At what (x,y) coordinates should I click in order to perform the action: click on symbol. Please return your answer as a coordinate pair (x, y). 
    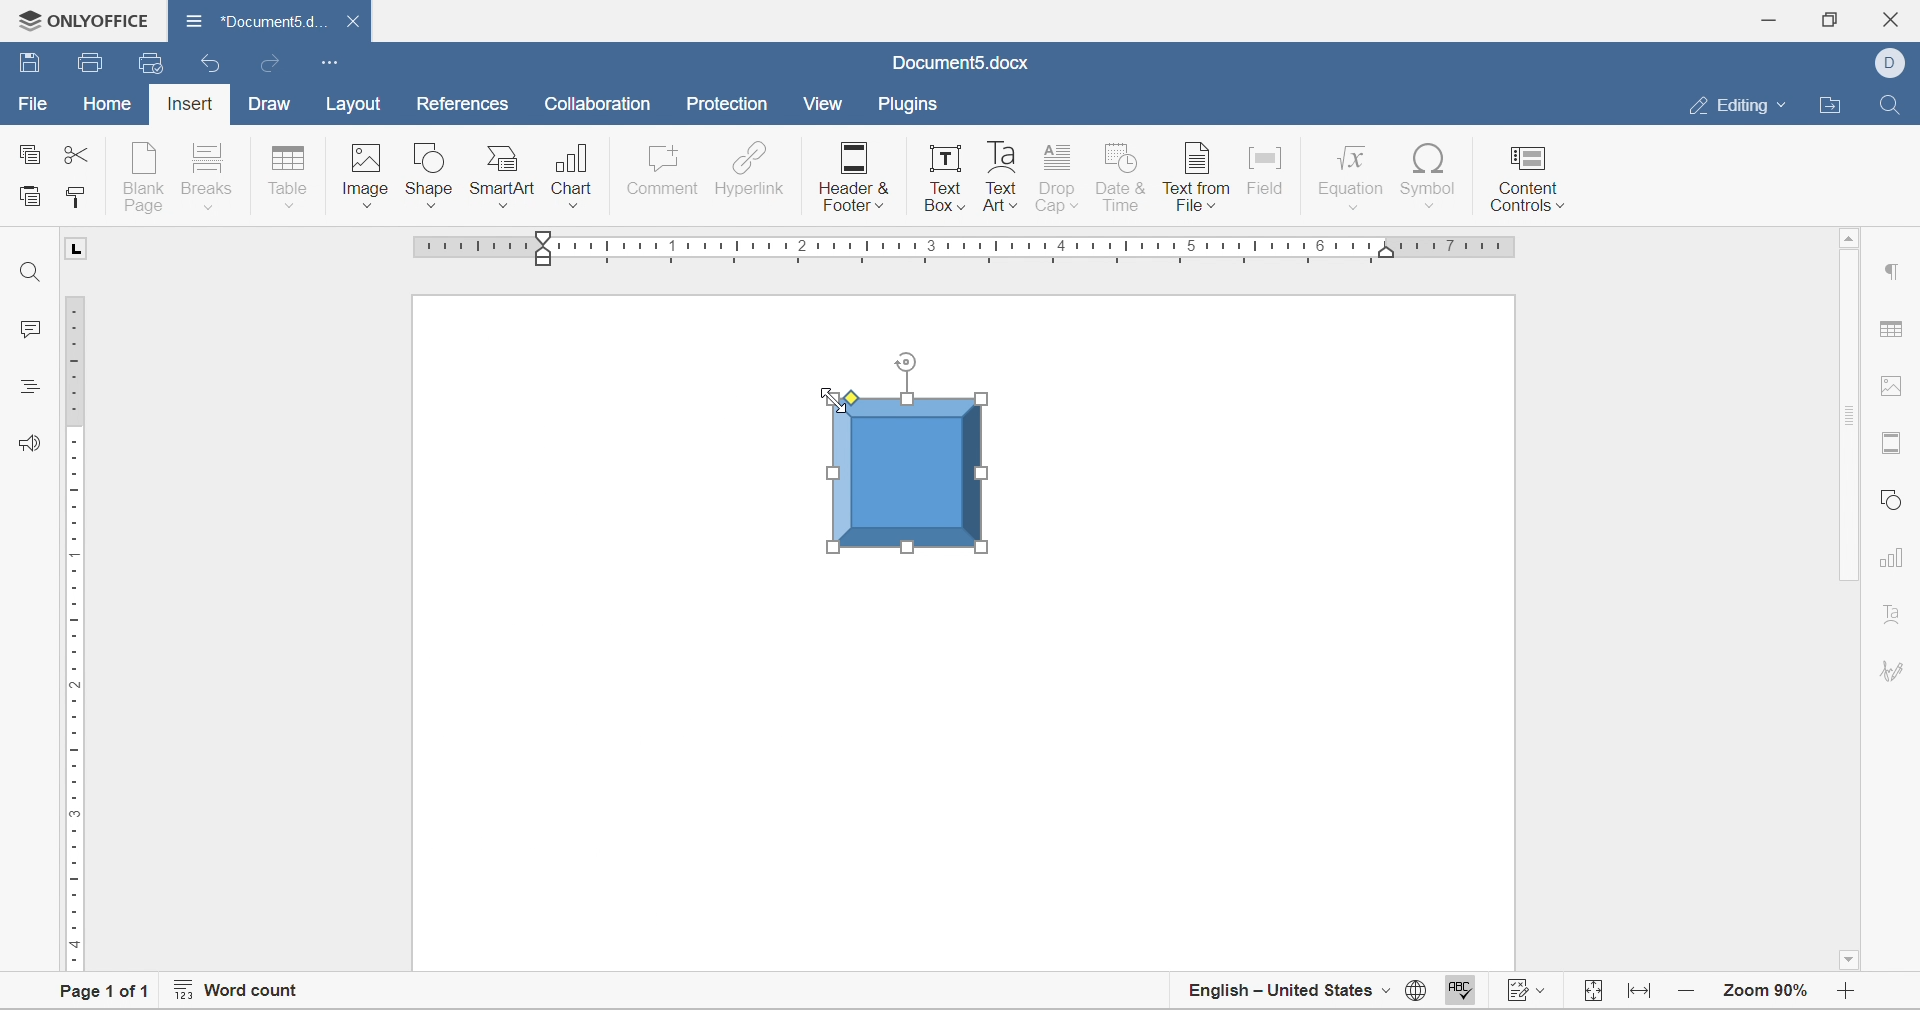
    Looking at the image, I should click on (1427, 178).